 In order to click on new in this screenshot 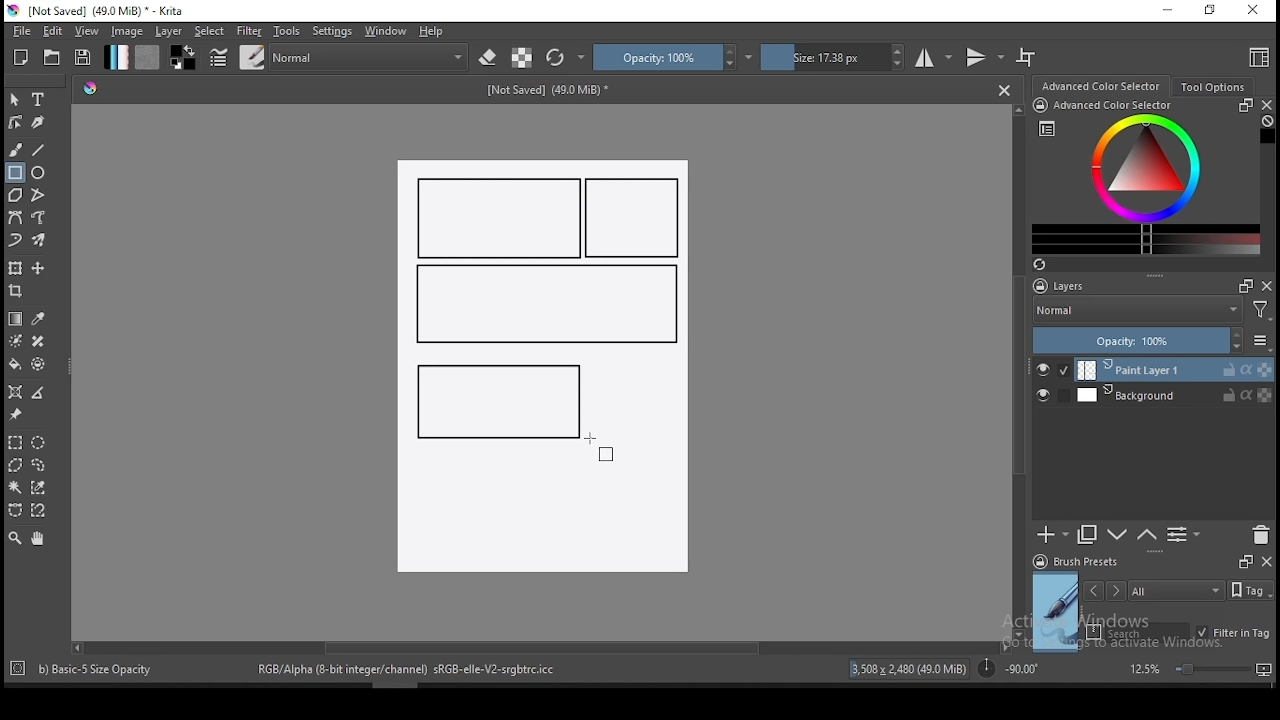, I will do `click(21, 57)`.